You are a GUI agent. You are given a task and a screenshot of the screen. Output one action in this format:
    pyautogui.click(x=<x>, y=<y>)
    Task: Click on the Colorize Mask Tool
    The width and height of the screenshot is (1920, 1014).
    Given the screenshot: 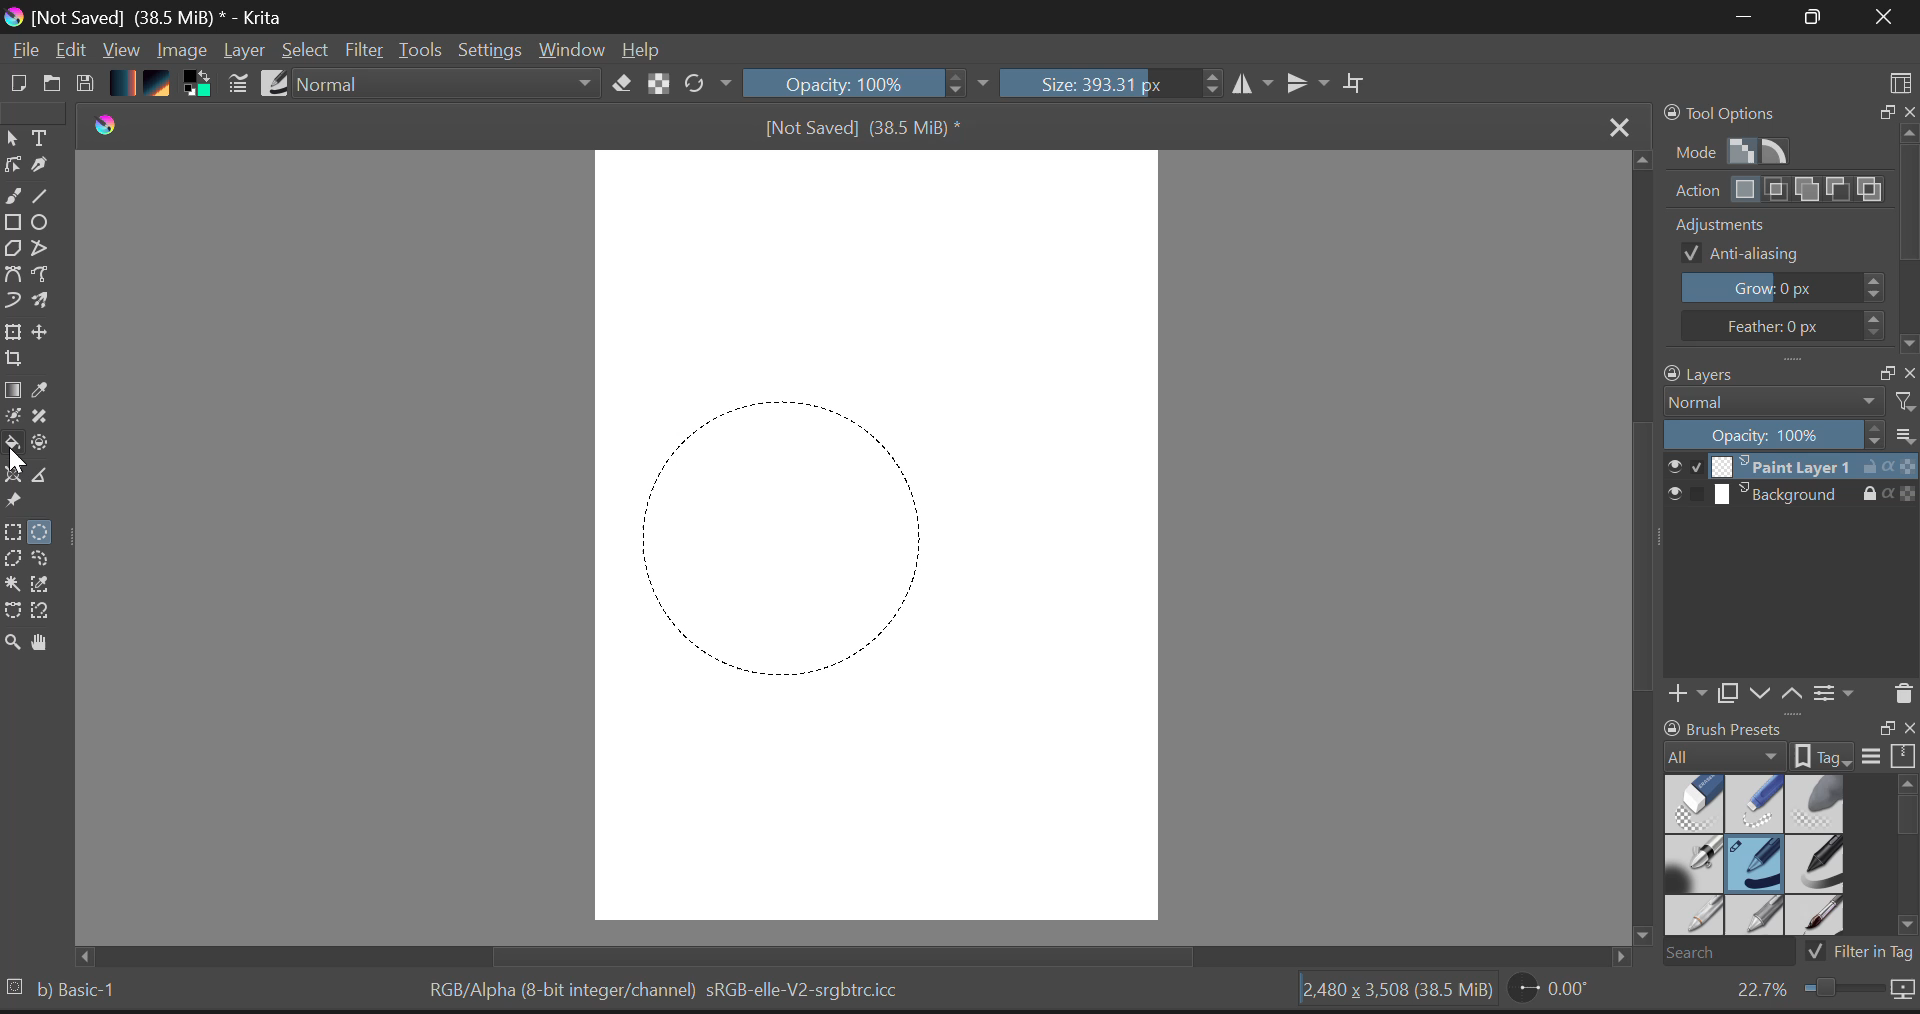 What is the action you would take?
    pyautogui.click(x=12, y=418)
    